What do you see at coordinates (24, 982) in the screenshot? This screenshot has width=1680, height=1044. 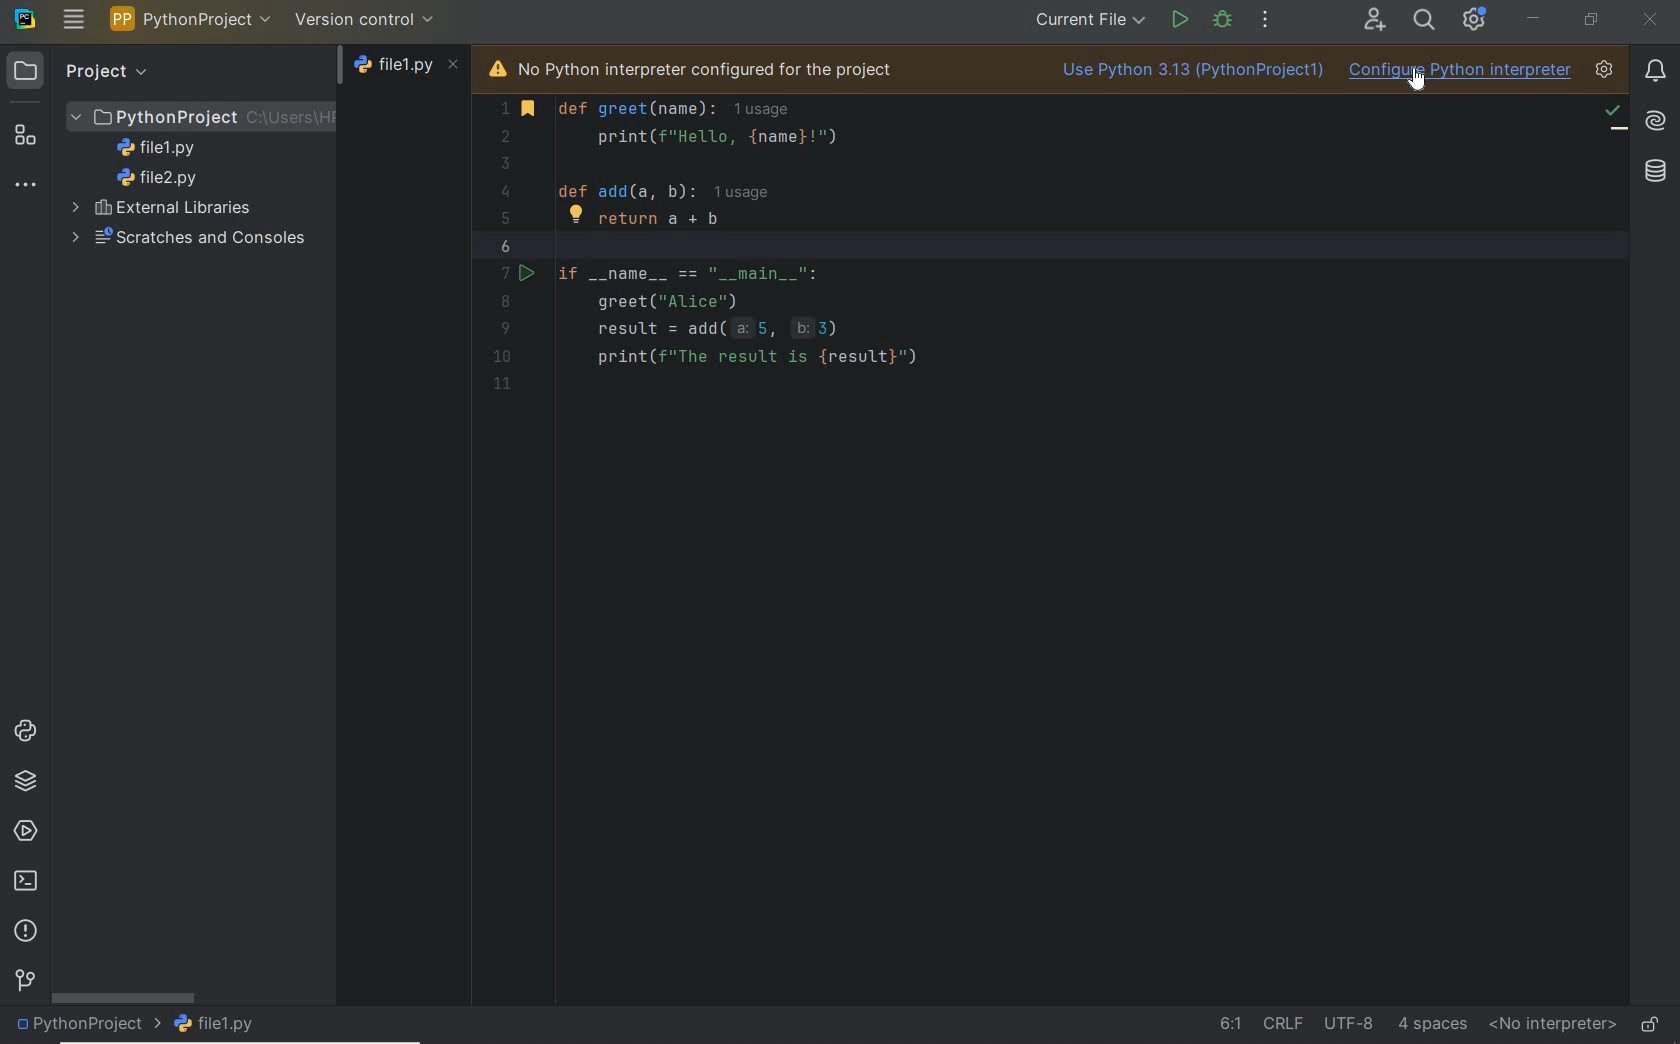 I see `version control` at bounding box center [24, 982].